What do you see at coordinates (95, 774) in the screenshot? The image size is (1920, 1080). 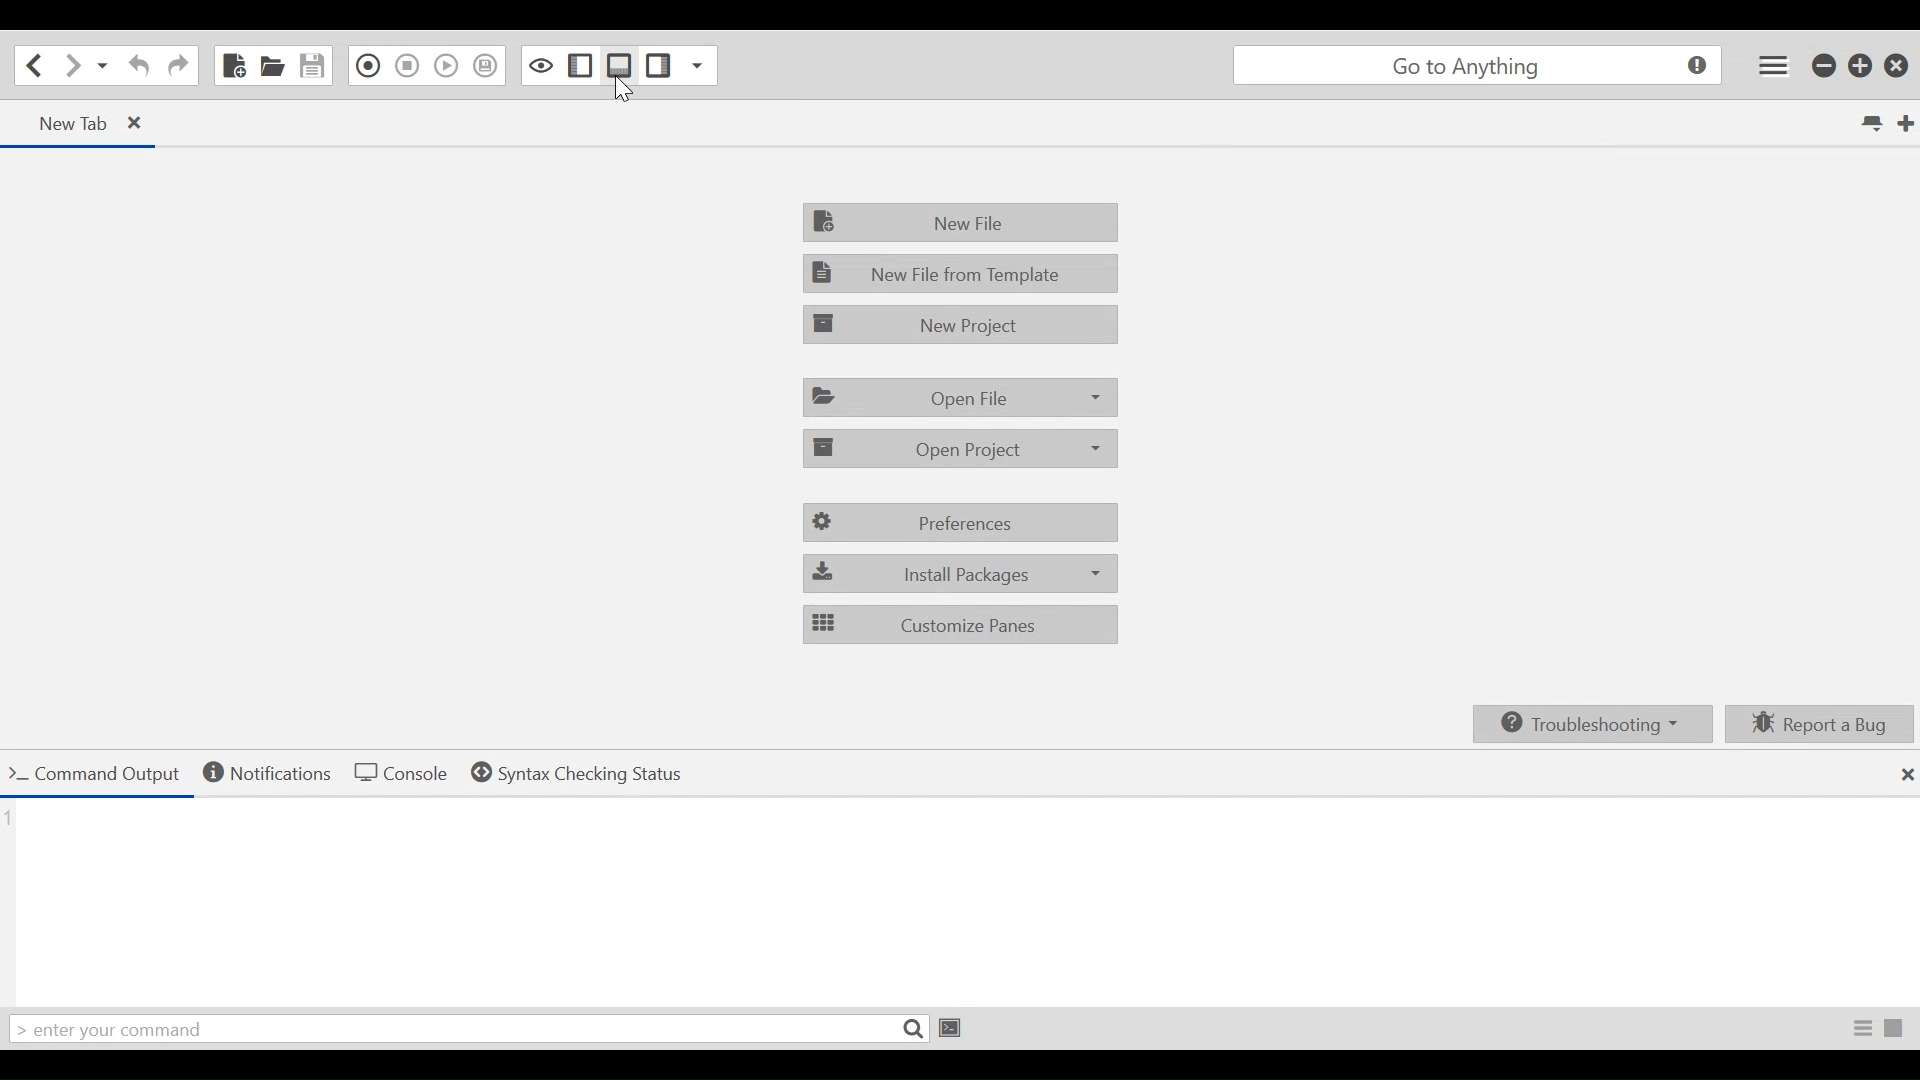 I see `Command Output` at bounding box center [95, 774].